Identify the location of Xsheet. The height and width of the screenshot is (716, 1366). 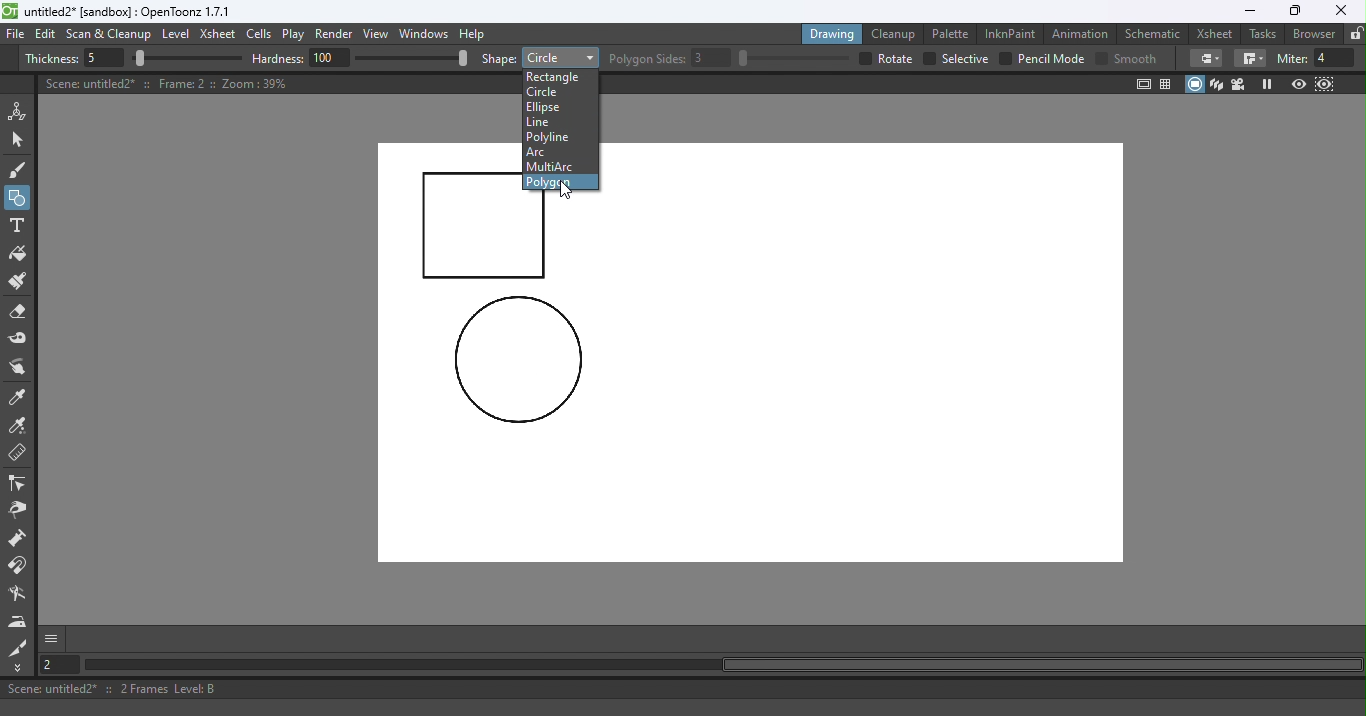
(220, 36).